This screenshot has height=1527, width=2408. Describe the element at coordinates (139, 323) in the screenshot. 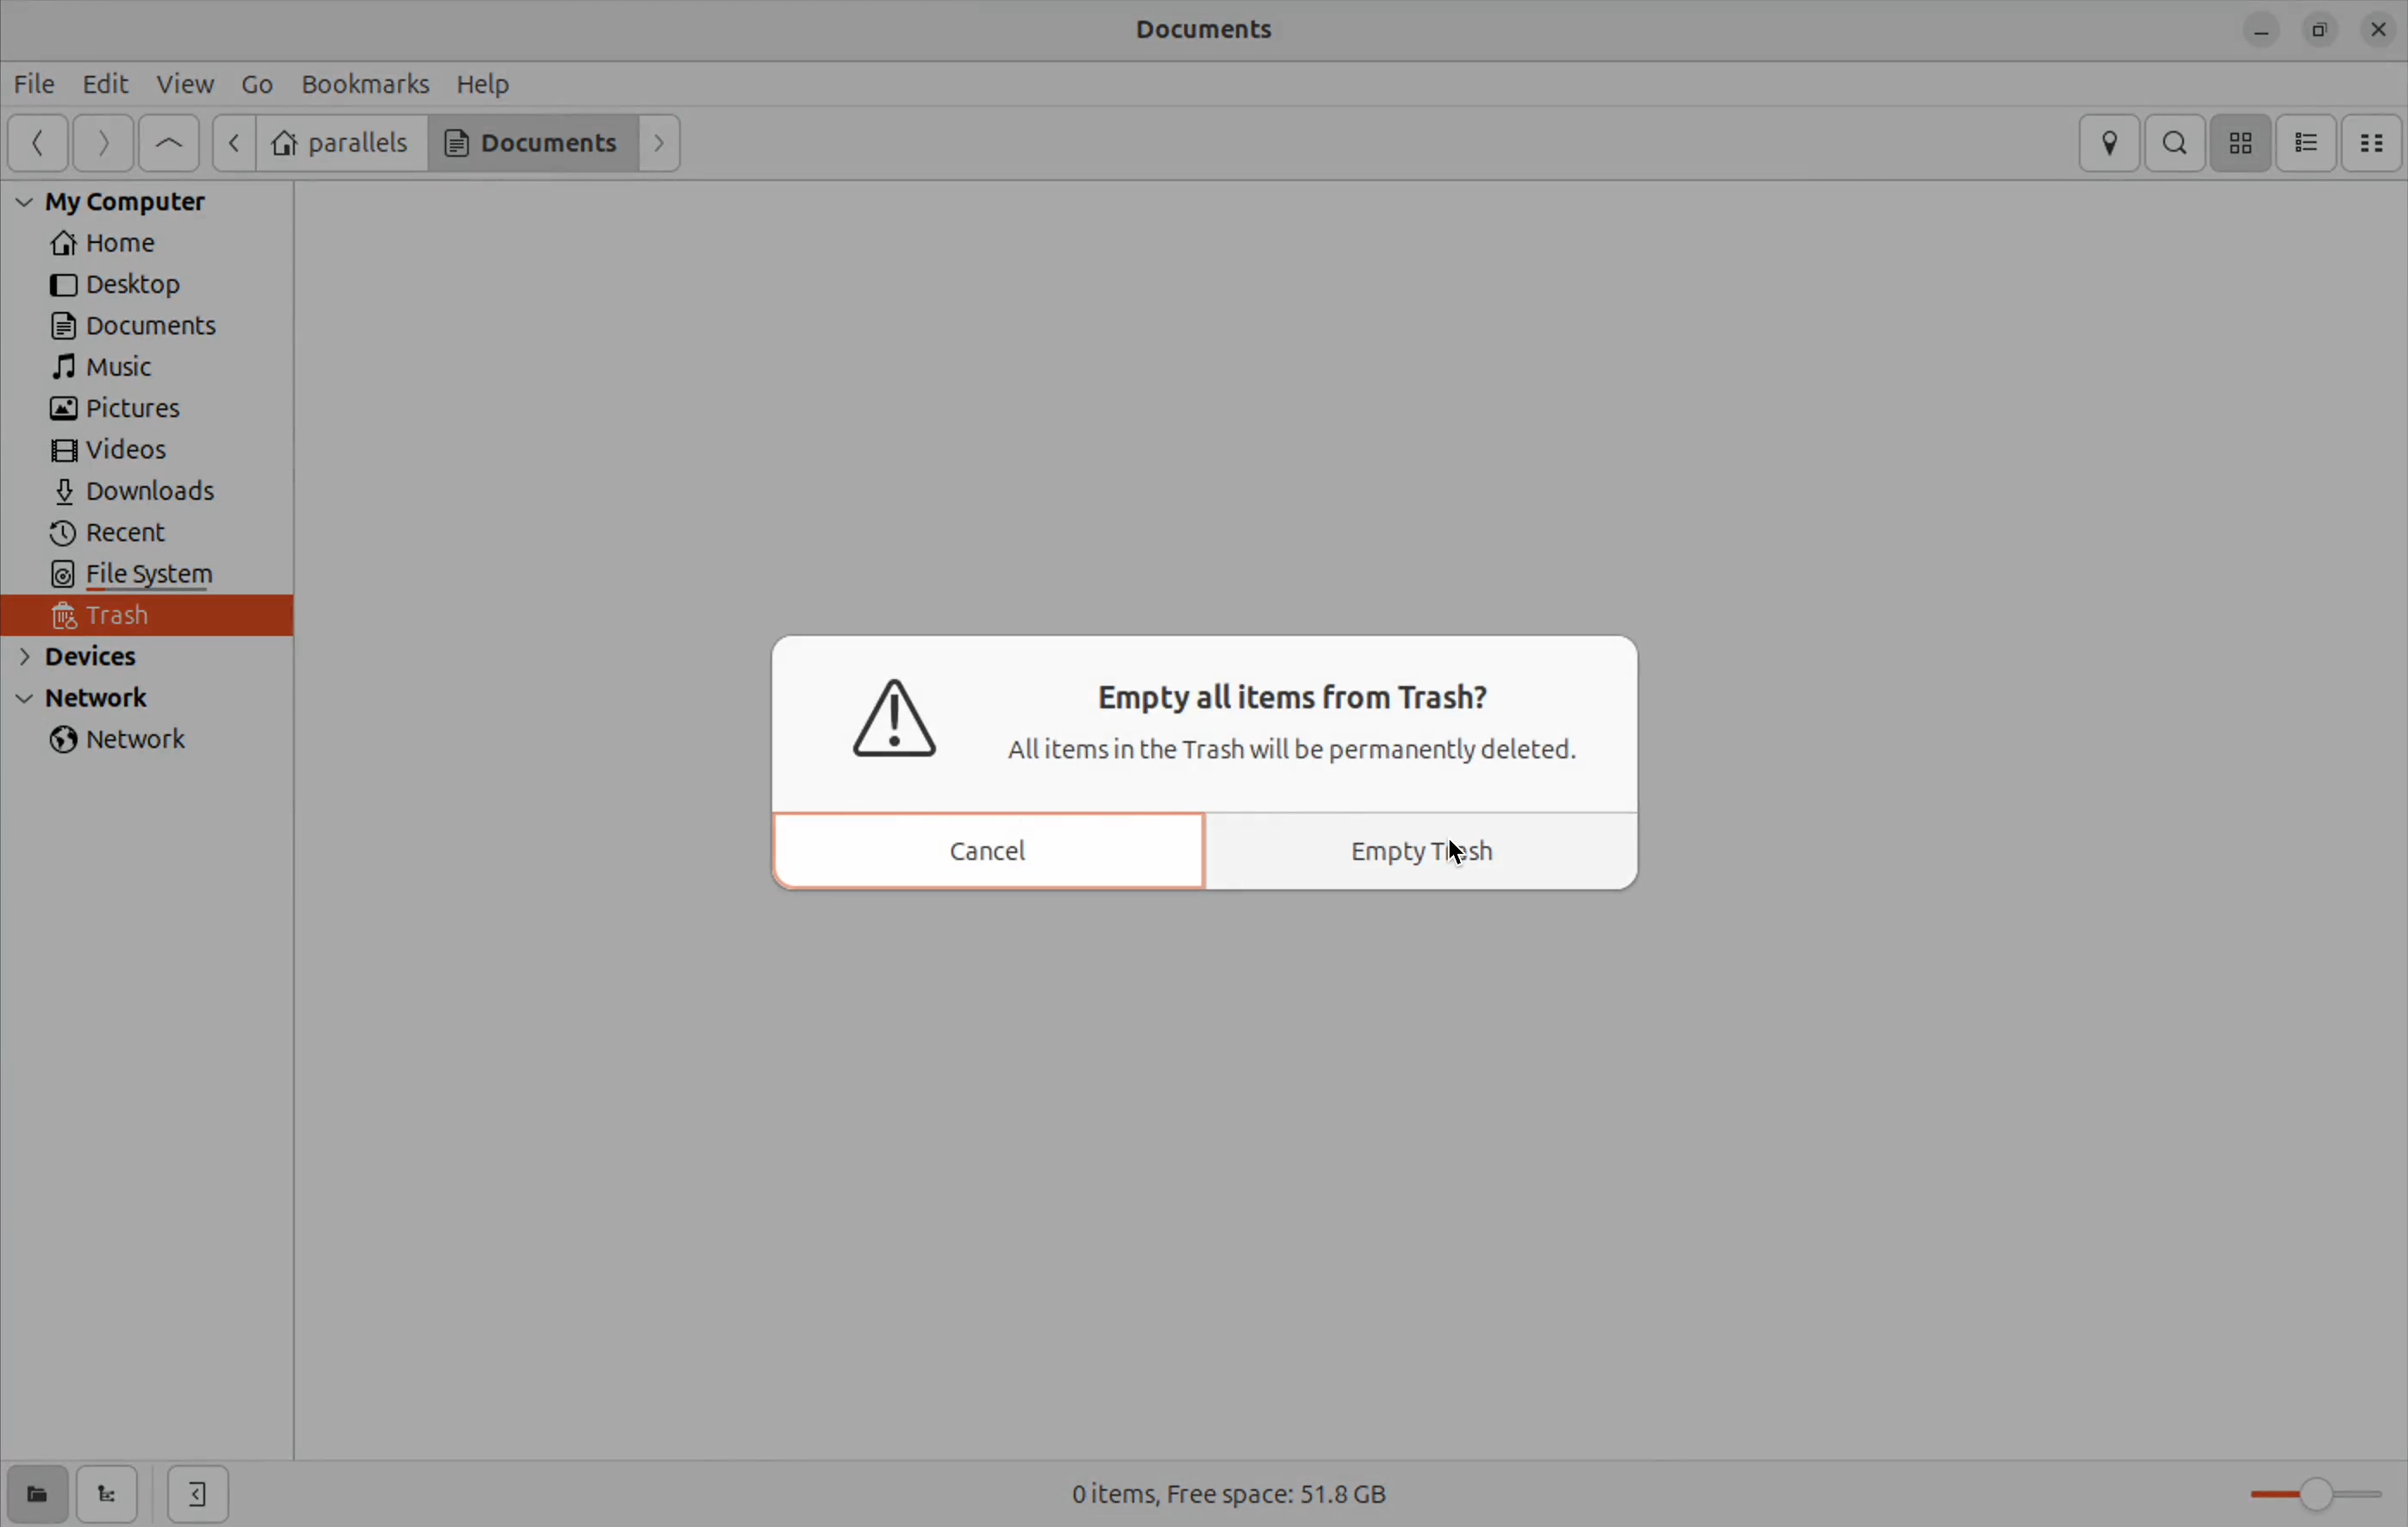

I see `Documents` at that location.